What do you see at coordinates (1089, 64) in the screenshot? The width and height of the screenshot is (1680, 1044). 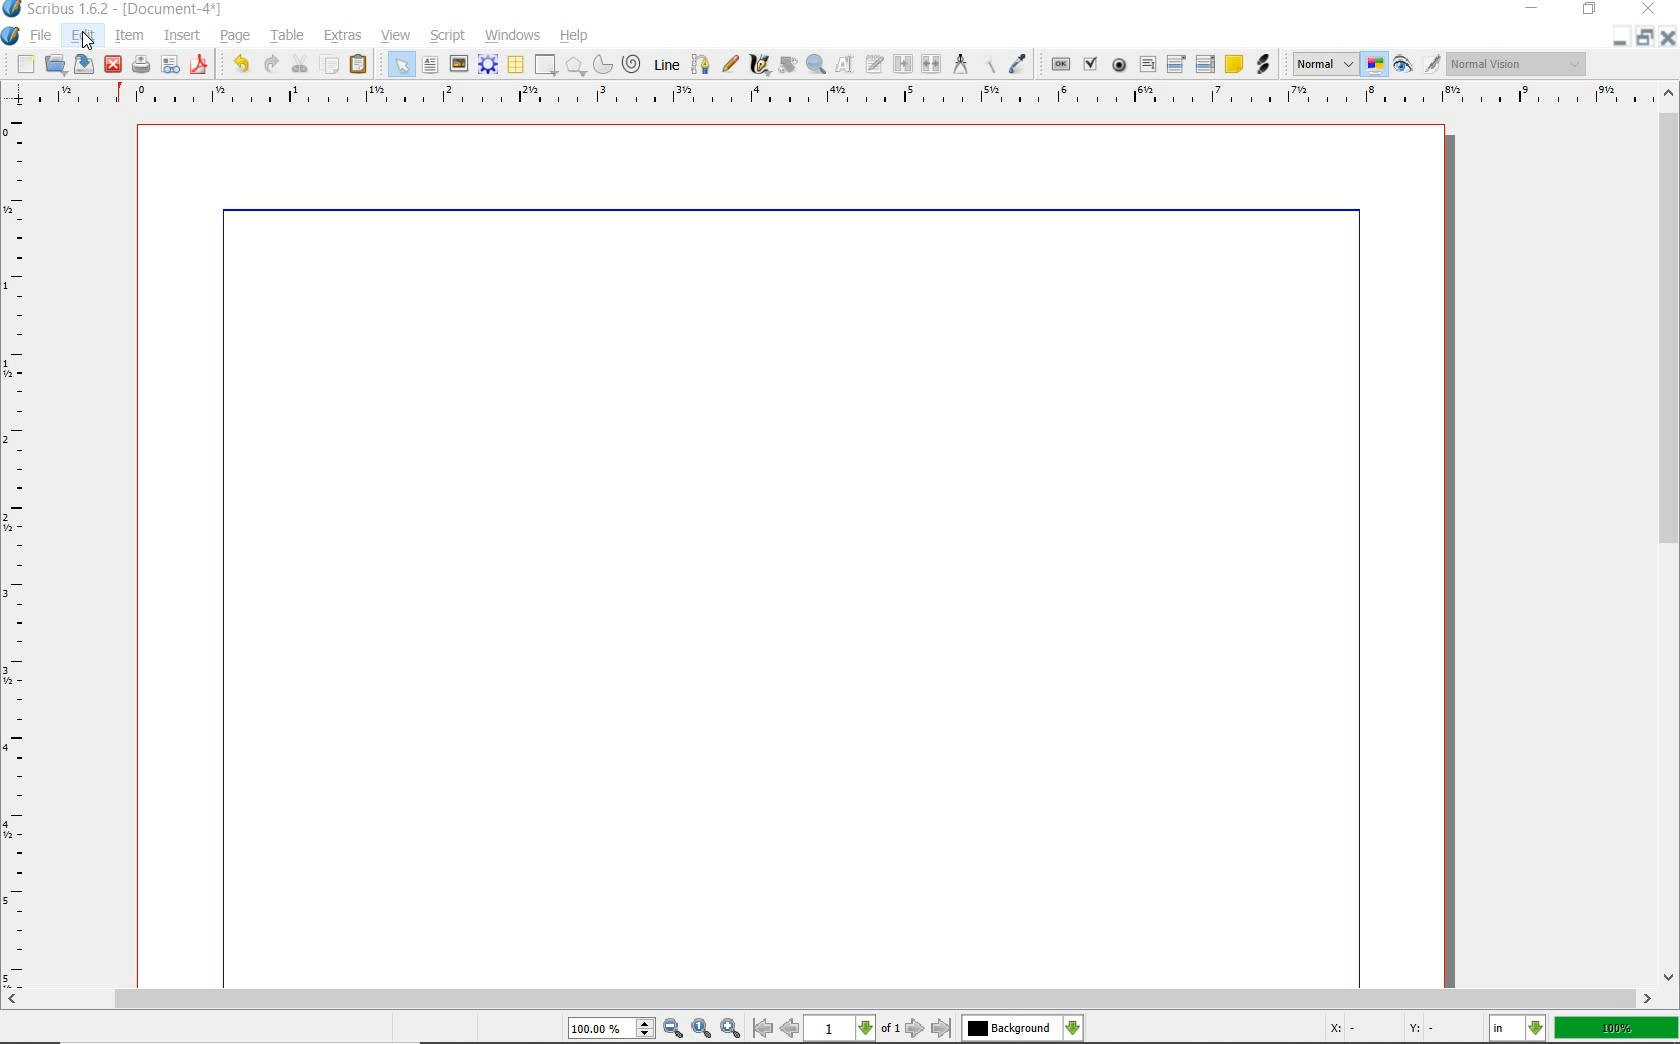 I see `pdf check box` at bounding box center [1089, 64].